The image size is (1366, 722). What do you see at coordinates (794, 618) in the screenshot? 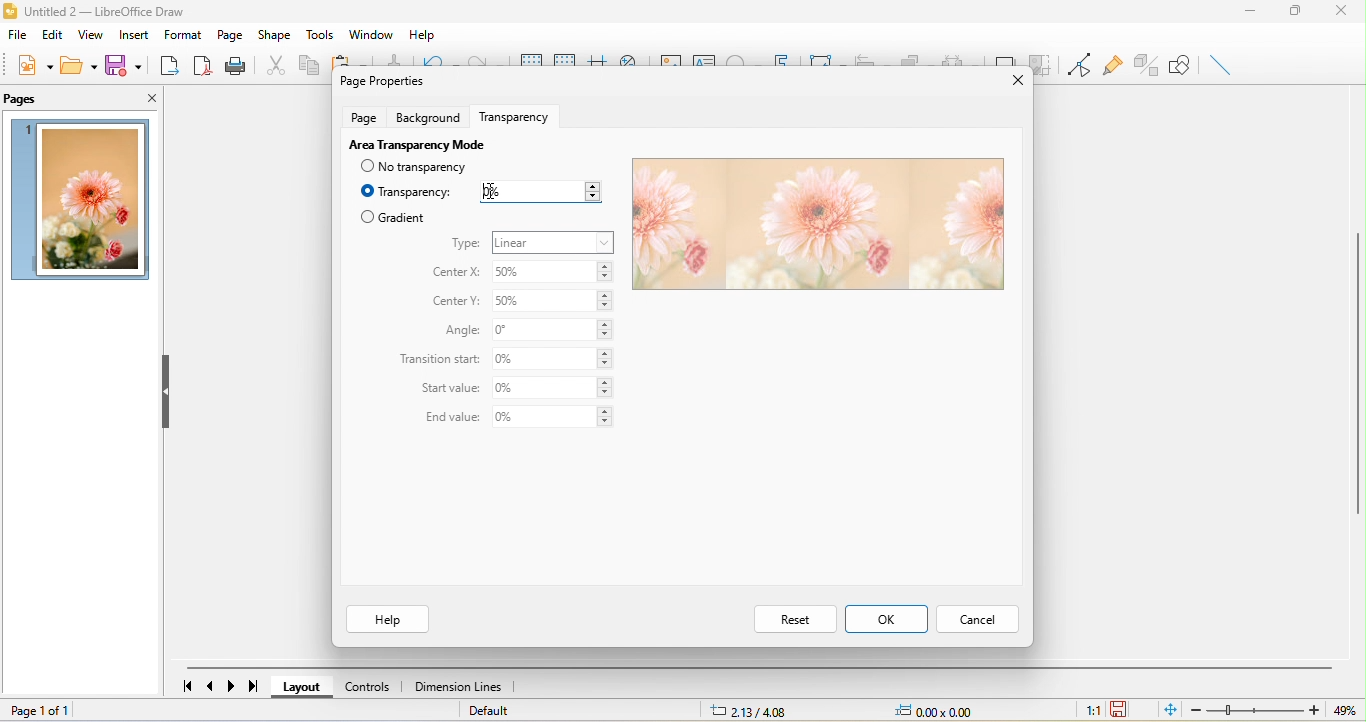
I see `reset` at bounding box center [794, 618].